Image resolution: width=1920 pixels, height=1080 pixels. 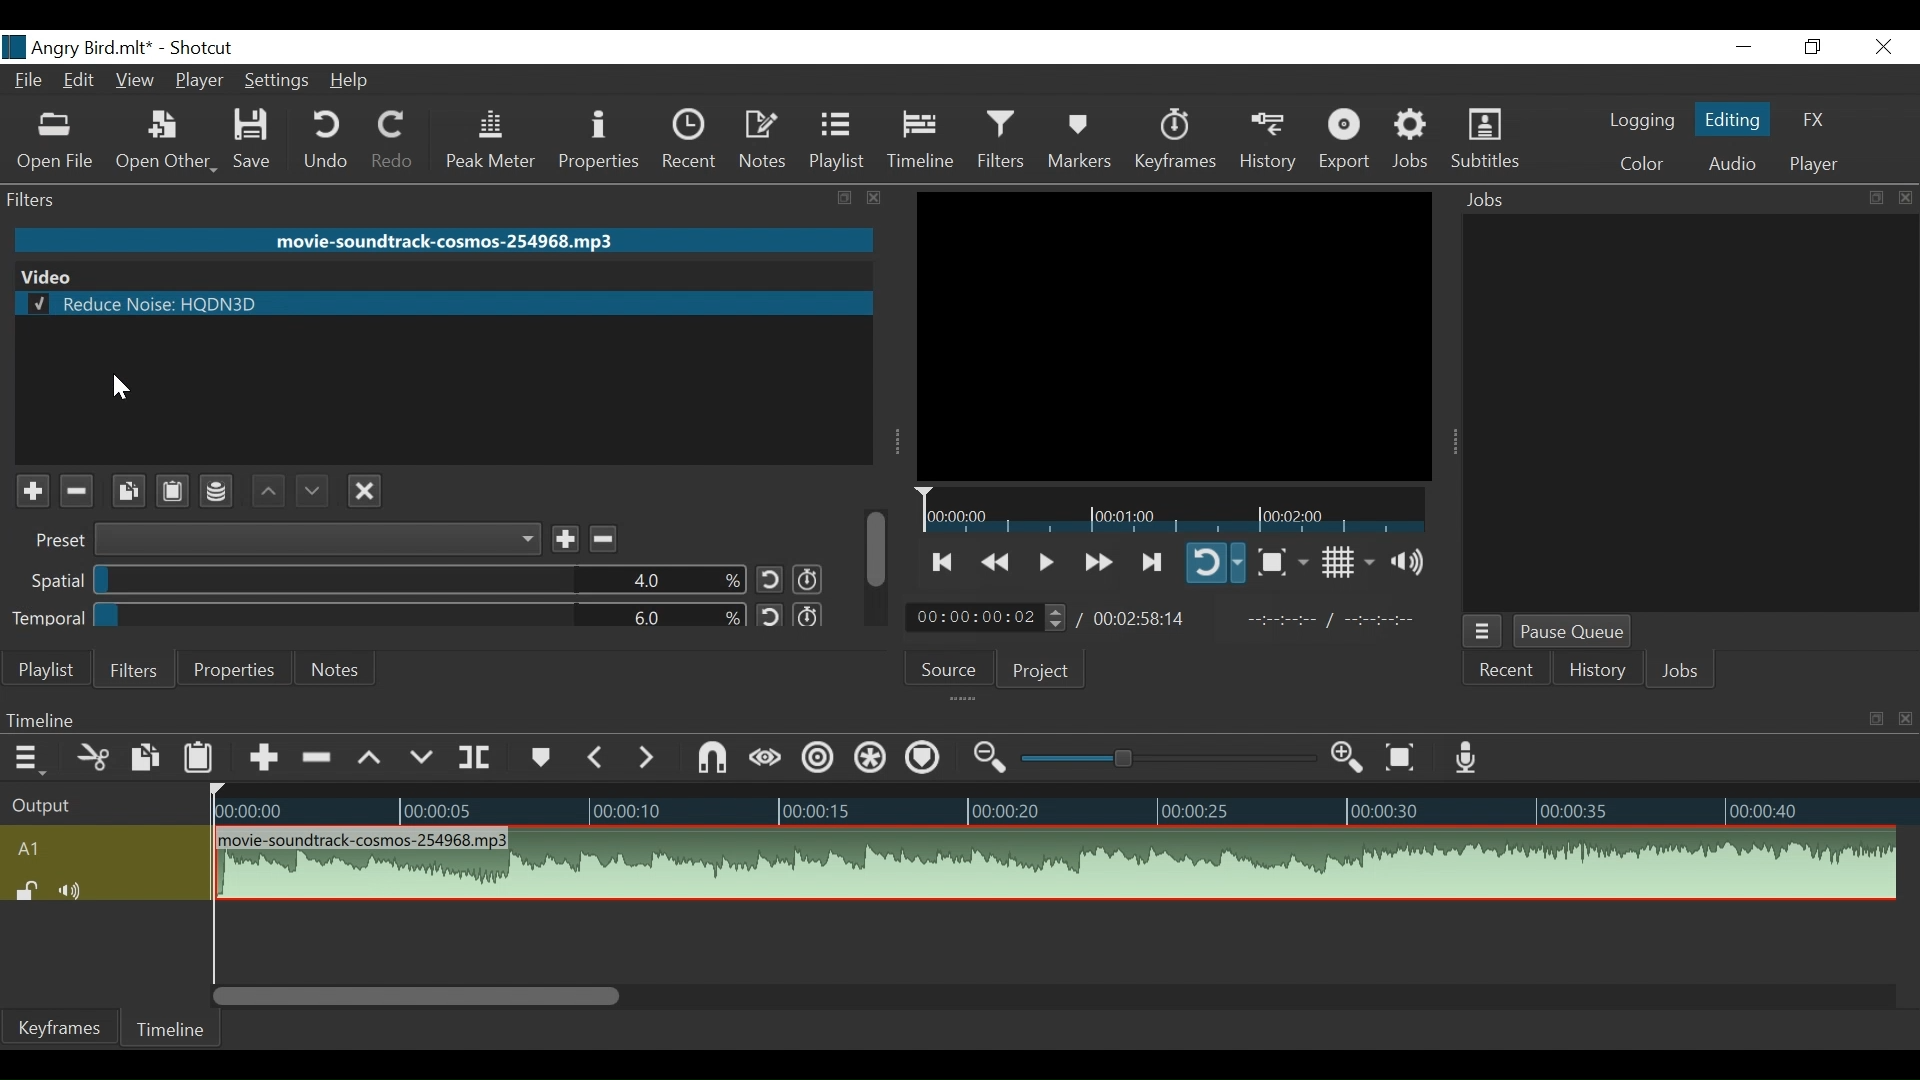 What do you see at coordinates (1267, 141) in the screenshot?
I see `History` at bounding box center [1267, 141].